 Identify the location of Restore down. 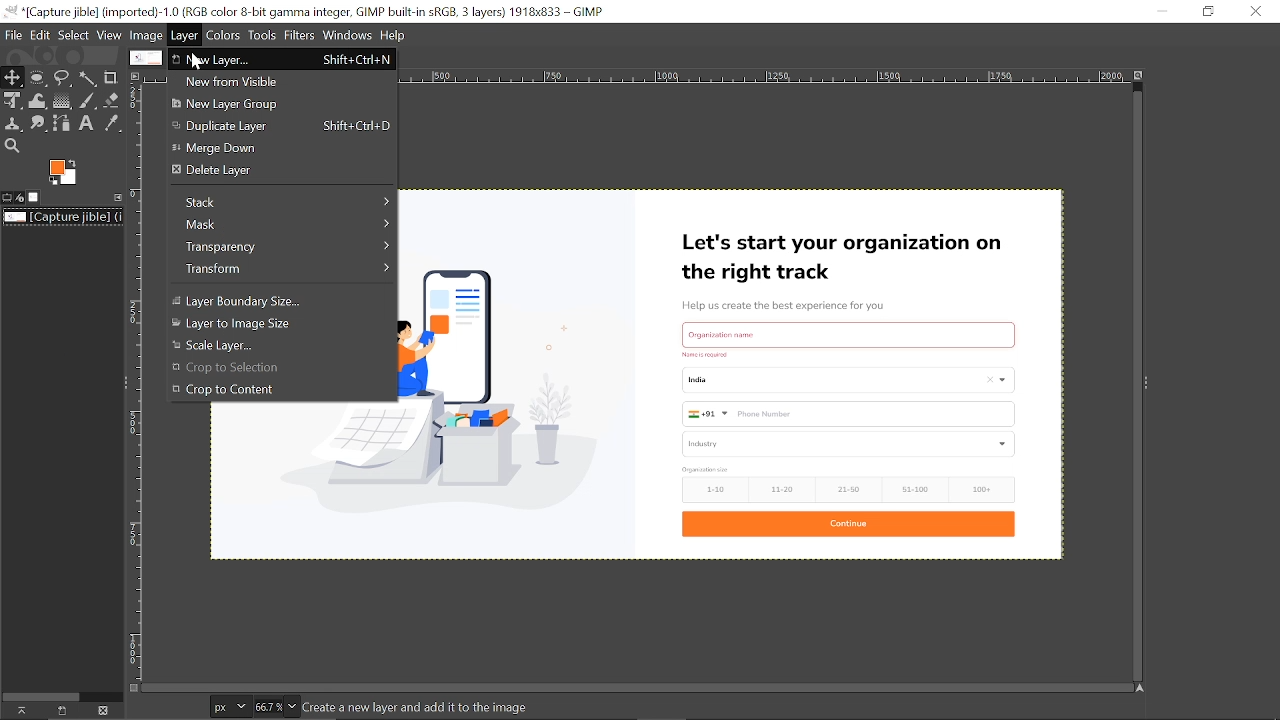
(1207, 12).